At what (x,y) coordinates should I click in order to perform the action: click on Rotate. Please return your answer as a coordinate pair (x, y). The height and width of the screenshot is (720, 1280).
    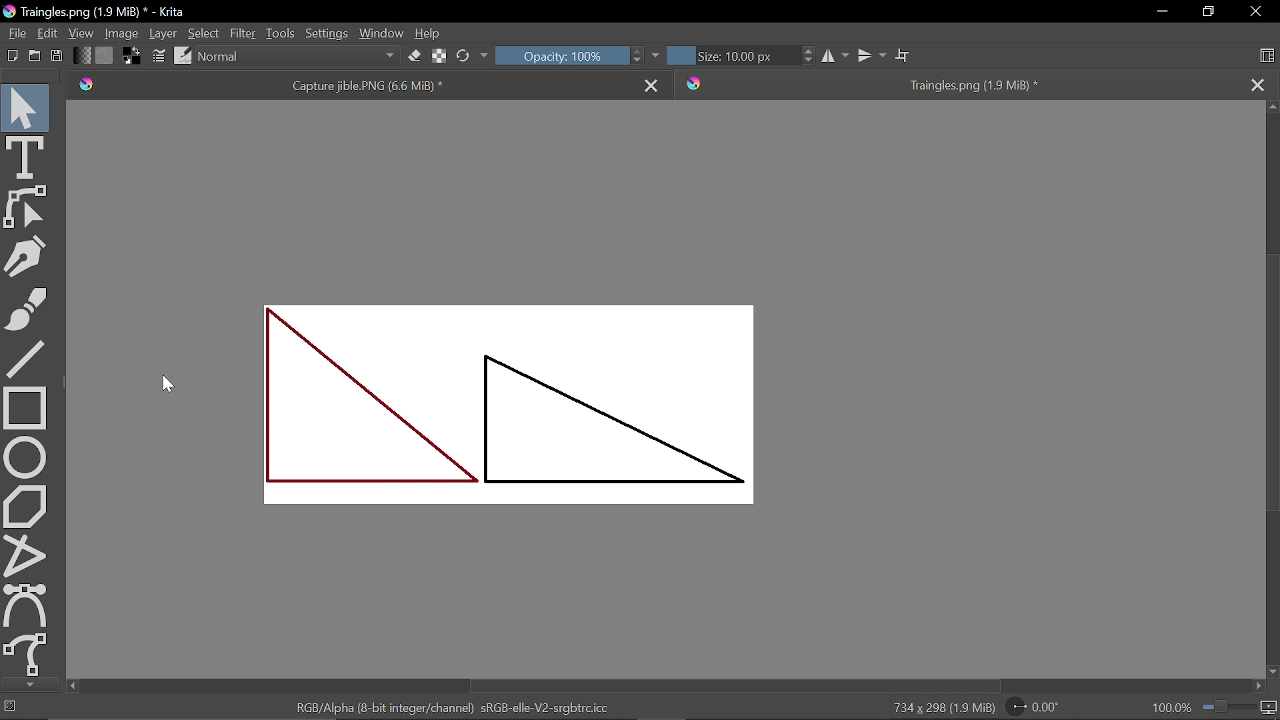
    Looking at the image, I should click on (1038, 708).